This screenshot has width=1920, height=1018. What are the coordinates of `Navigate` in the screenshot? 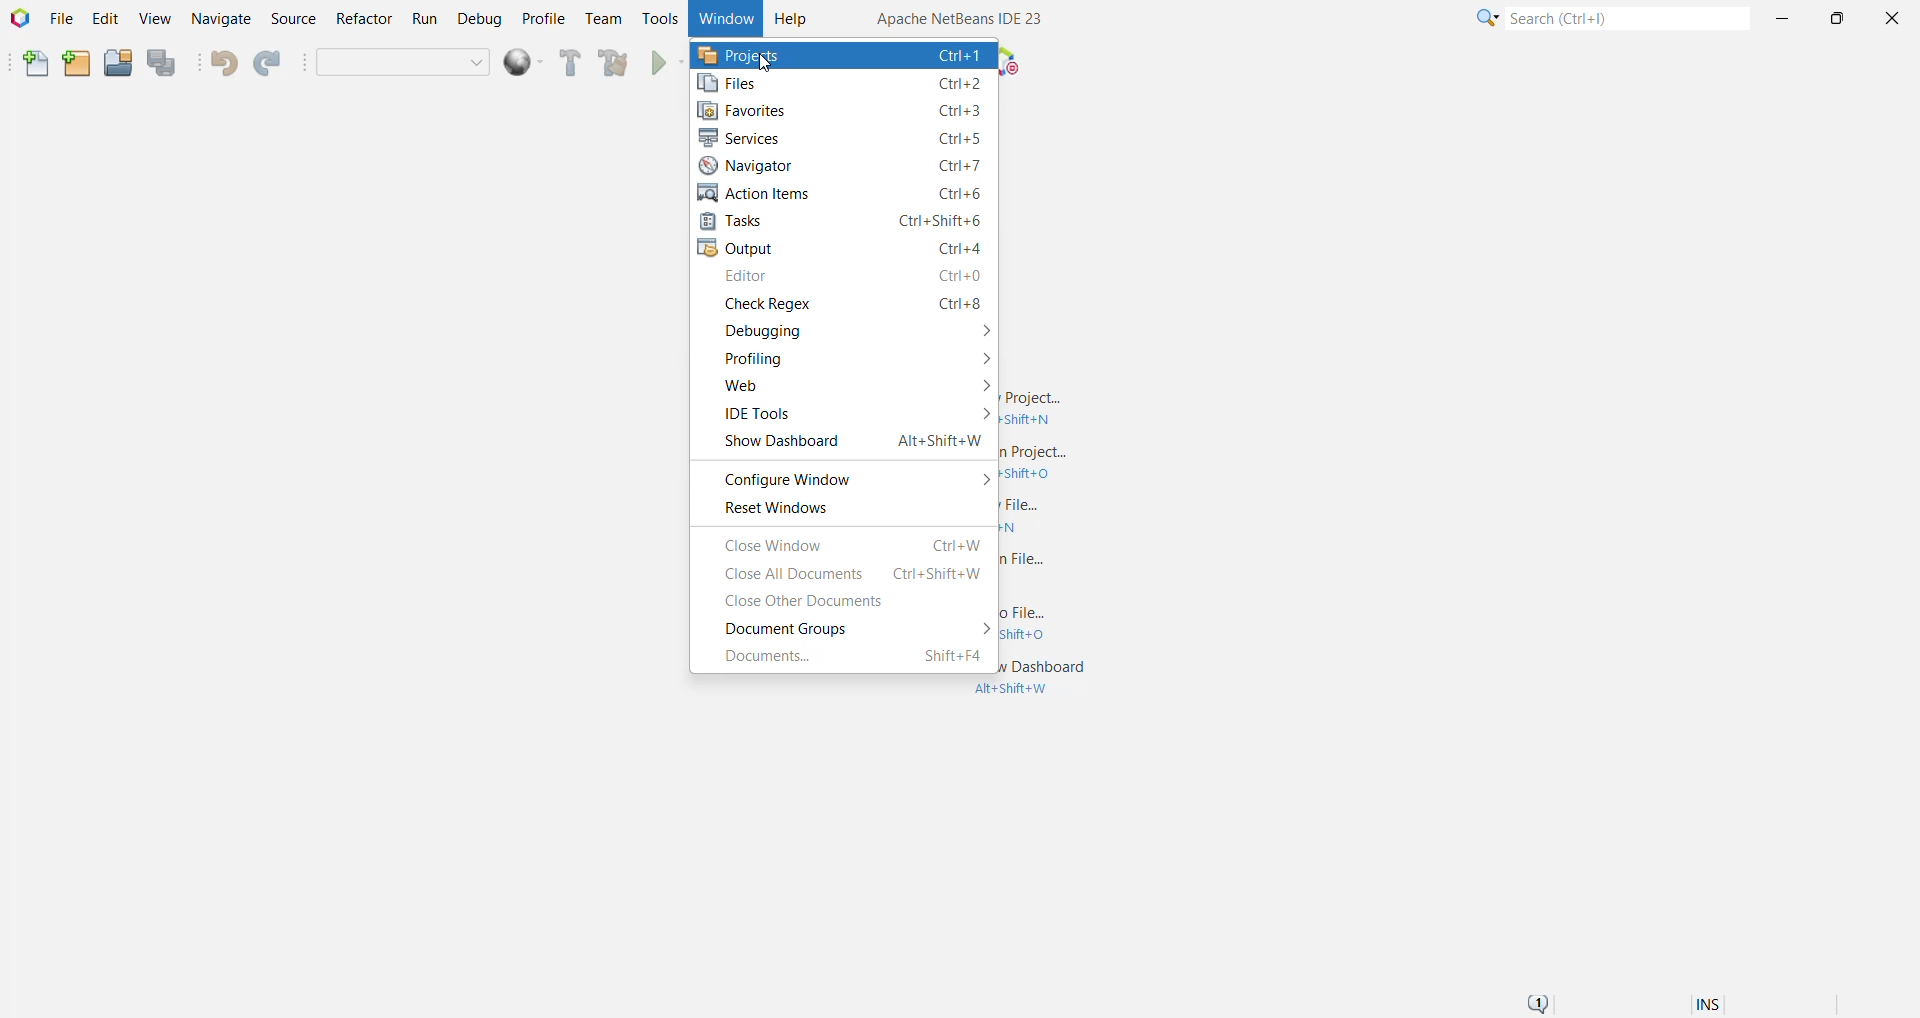 It's located at (219, 20).